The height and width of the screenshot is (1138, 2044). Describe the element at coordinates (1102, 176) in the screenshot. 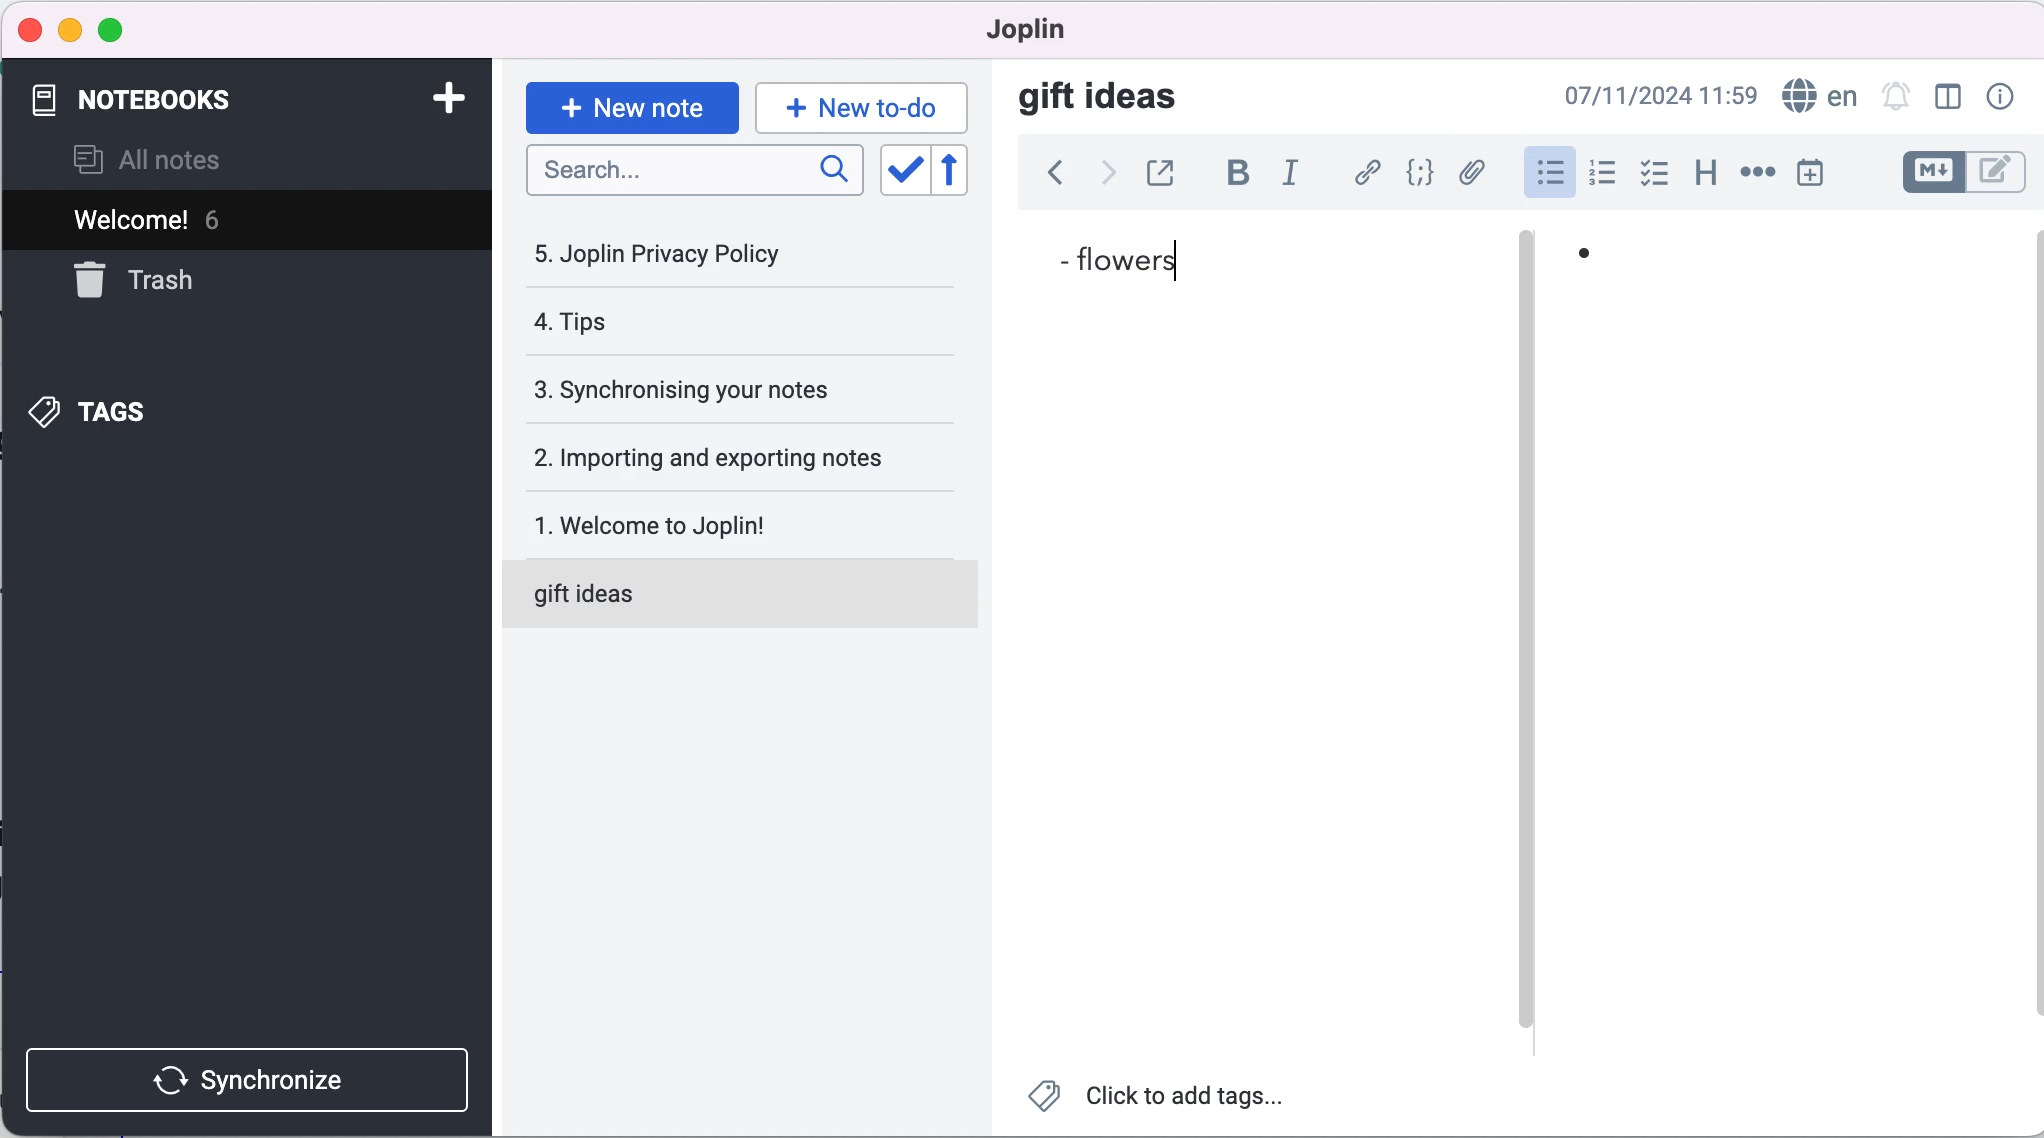

I see `forward` at that location.